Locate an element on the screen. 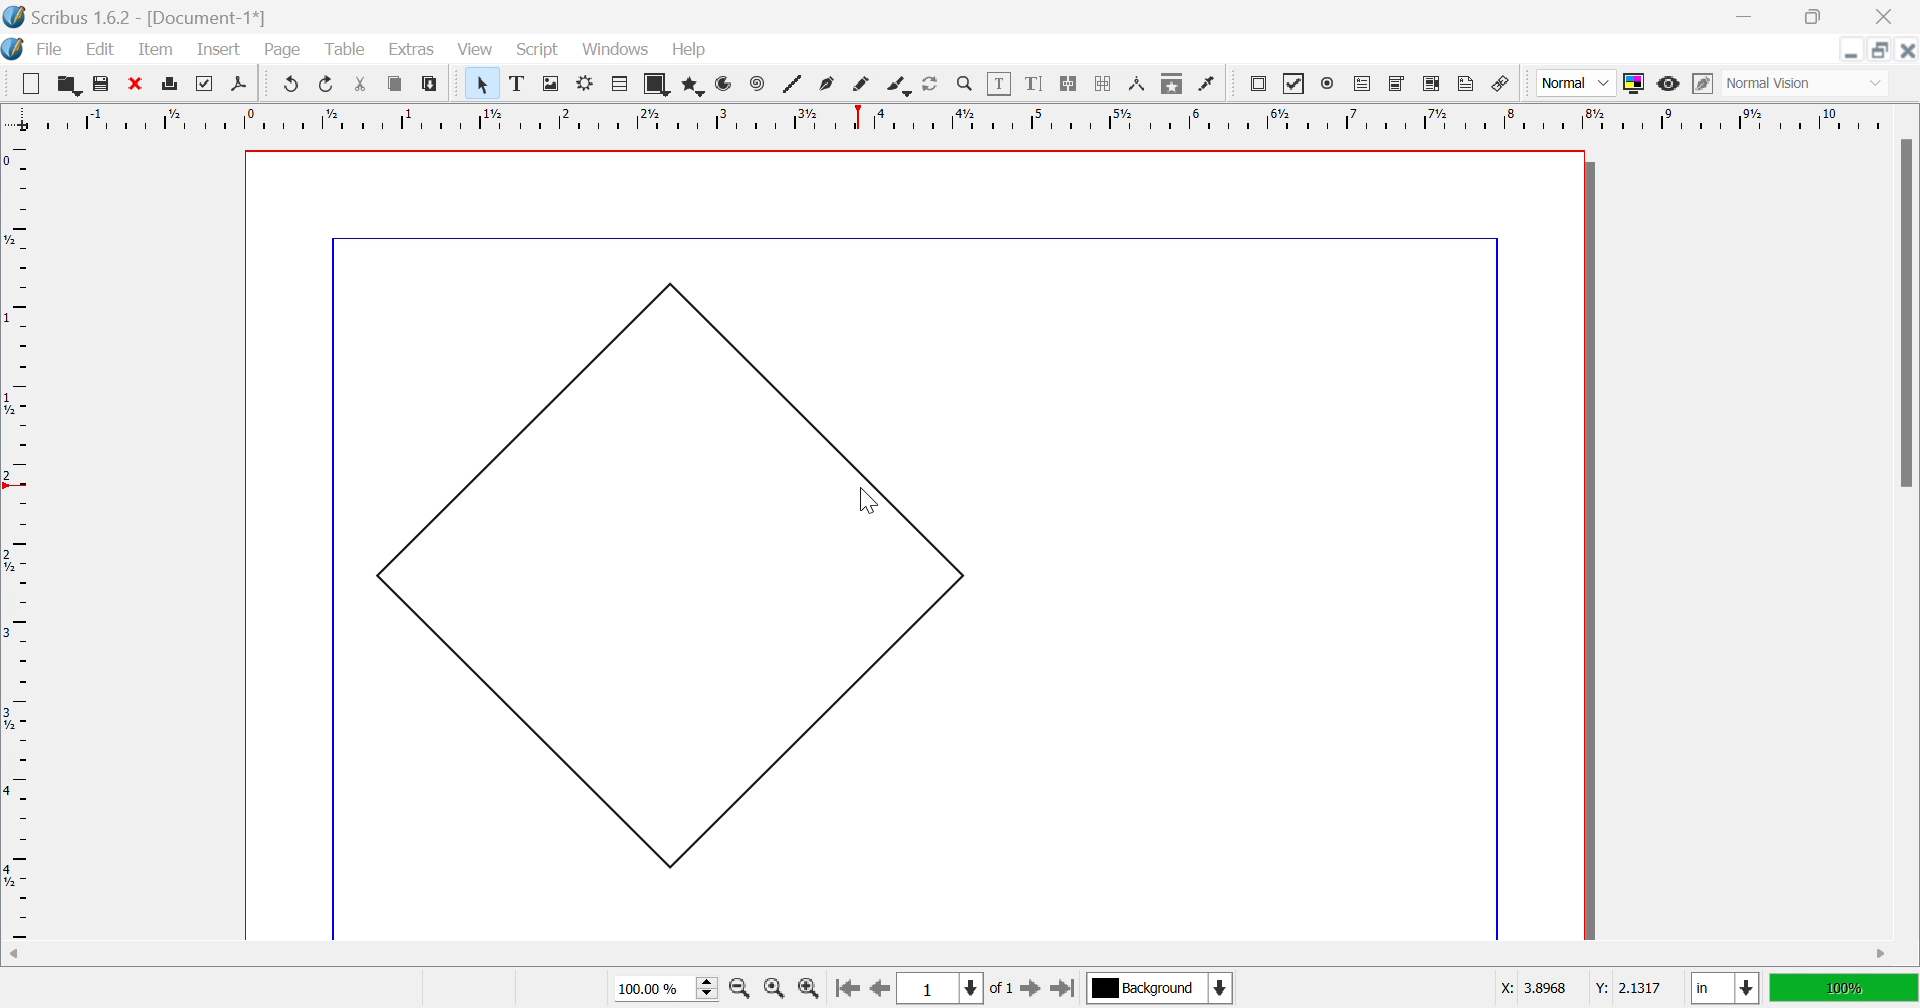  100.00% is located at coordinates (669, 989).